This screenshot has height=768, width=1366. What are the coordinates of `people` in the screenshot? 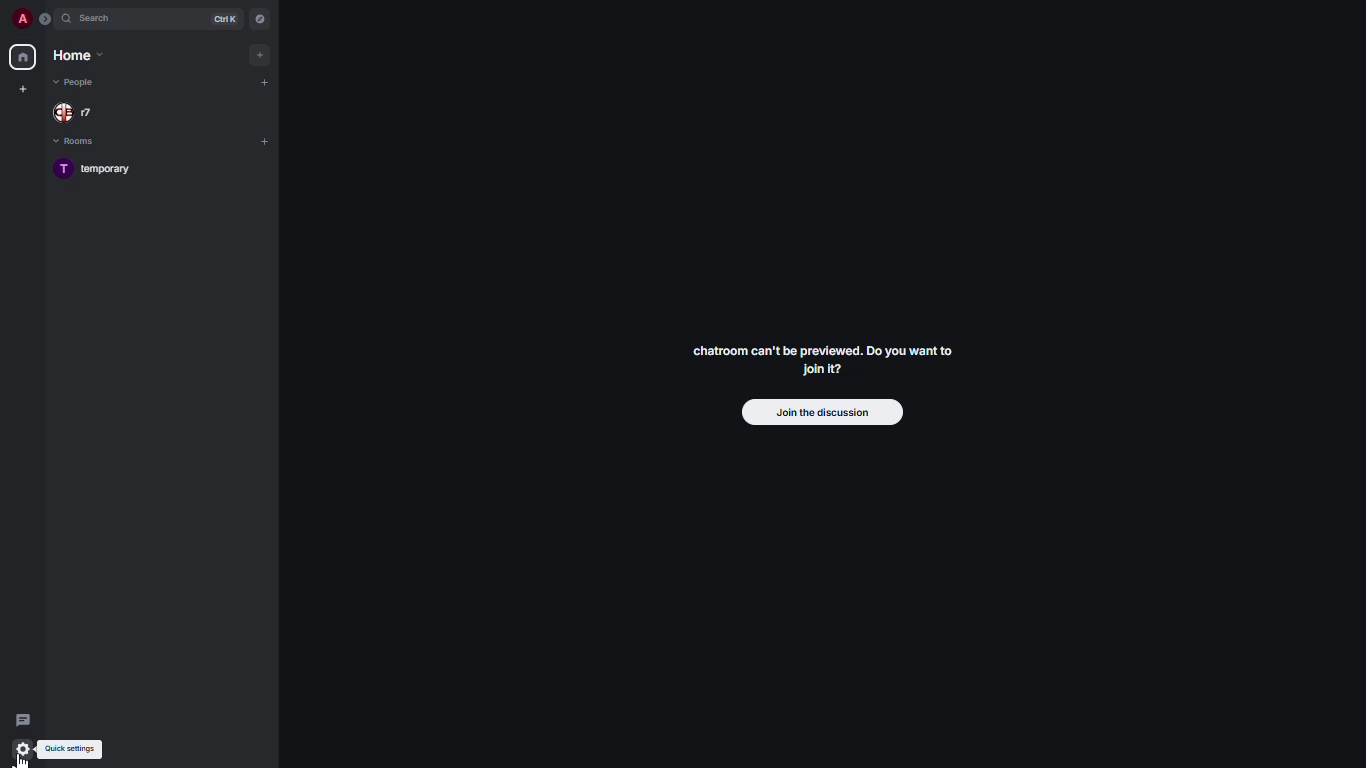 It's located at (77, 84).